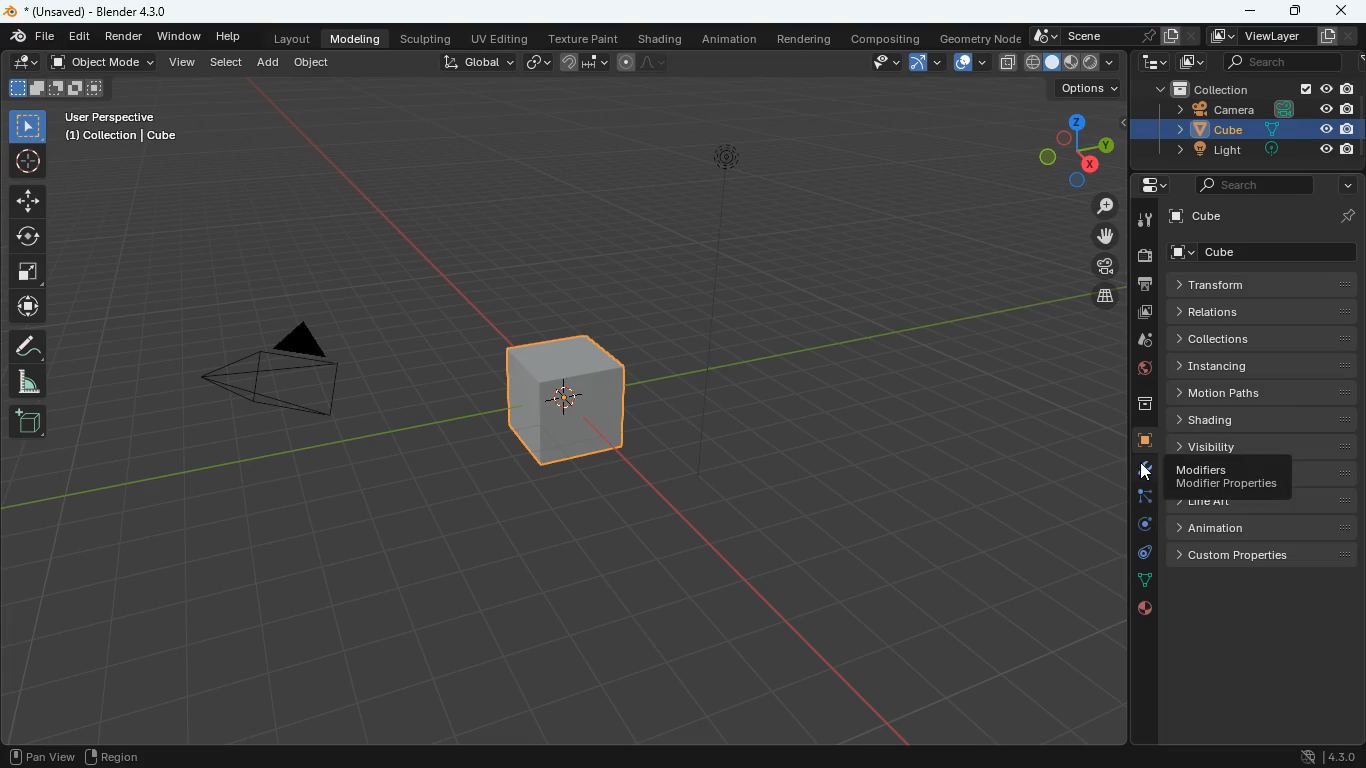  I want to click on compositing, so click(887, 38).